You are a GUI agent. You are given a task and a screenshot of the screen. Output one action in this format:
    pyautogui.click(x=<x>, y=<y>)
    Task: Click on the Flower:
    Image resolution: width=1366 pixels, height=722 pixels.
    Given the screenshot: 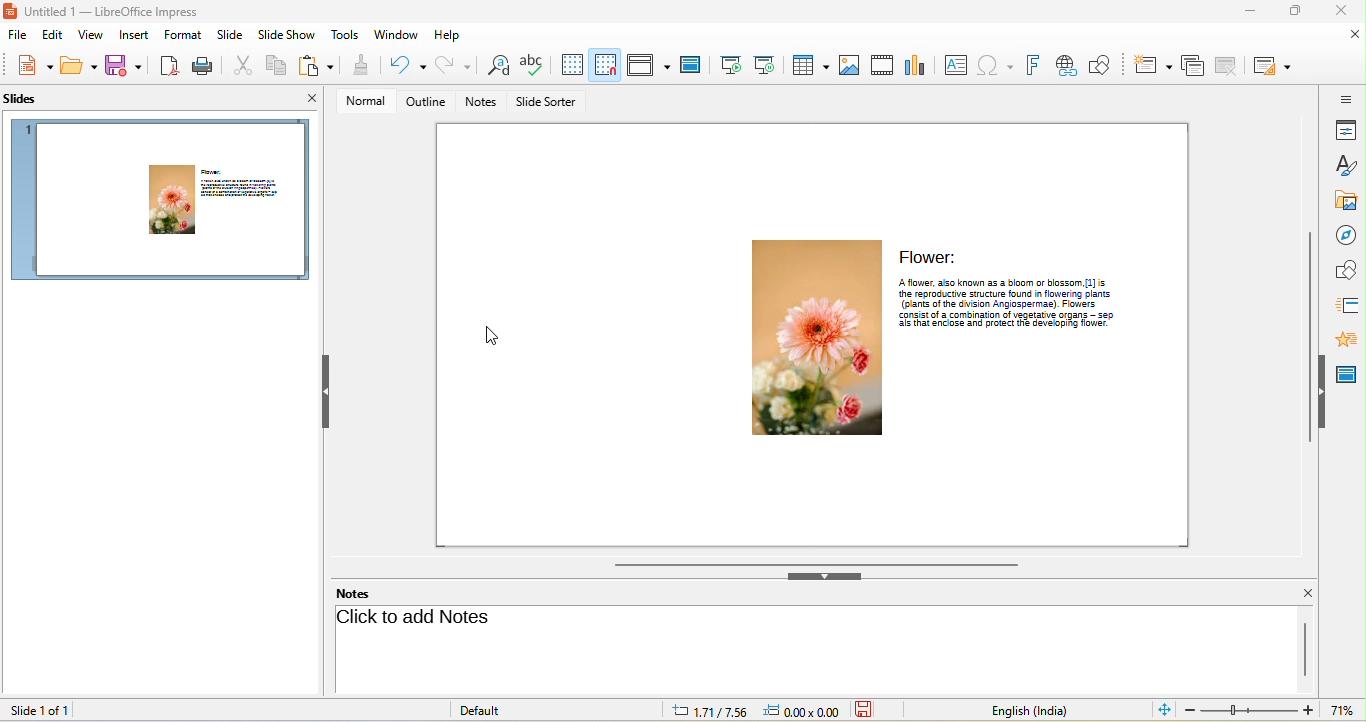 What is the action you would take?
    pyautogui.click(x=933, y=257)
    